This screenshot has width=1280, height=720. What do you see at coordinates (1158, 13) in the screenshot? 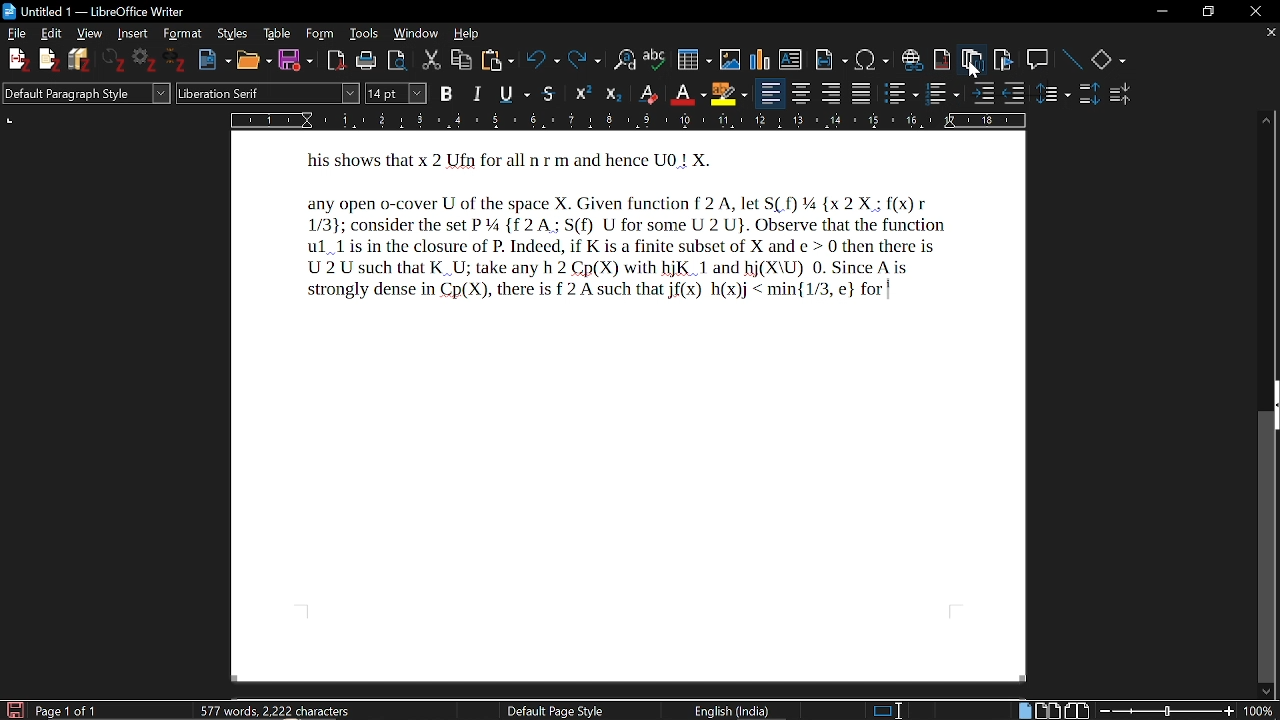
I see `Minimize` at bounding box center [1158, 13].